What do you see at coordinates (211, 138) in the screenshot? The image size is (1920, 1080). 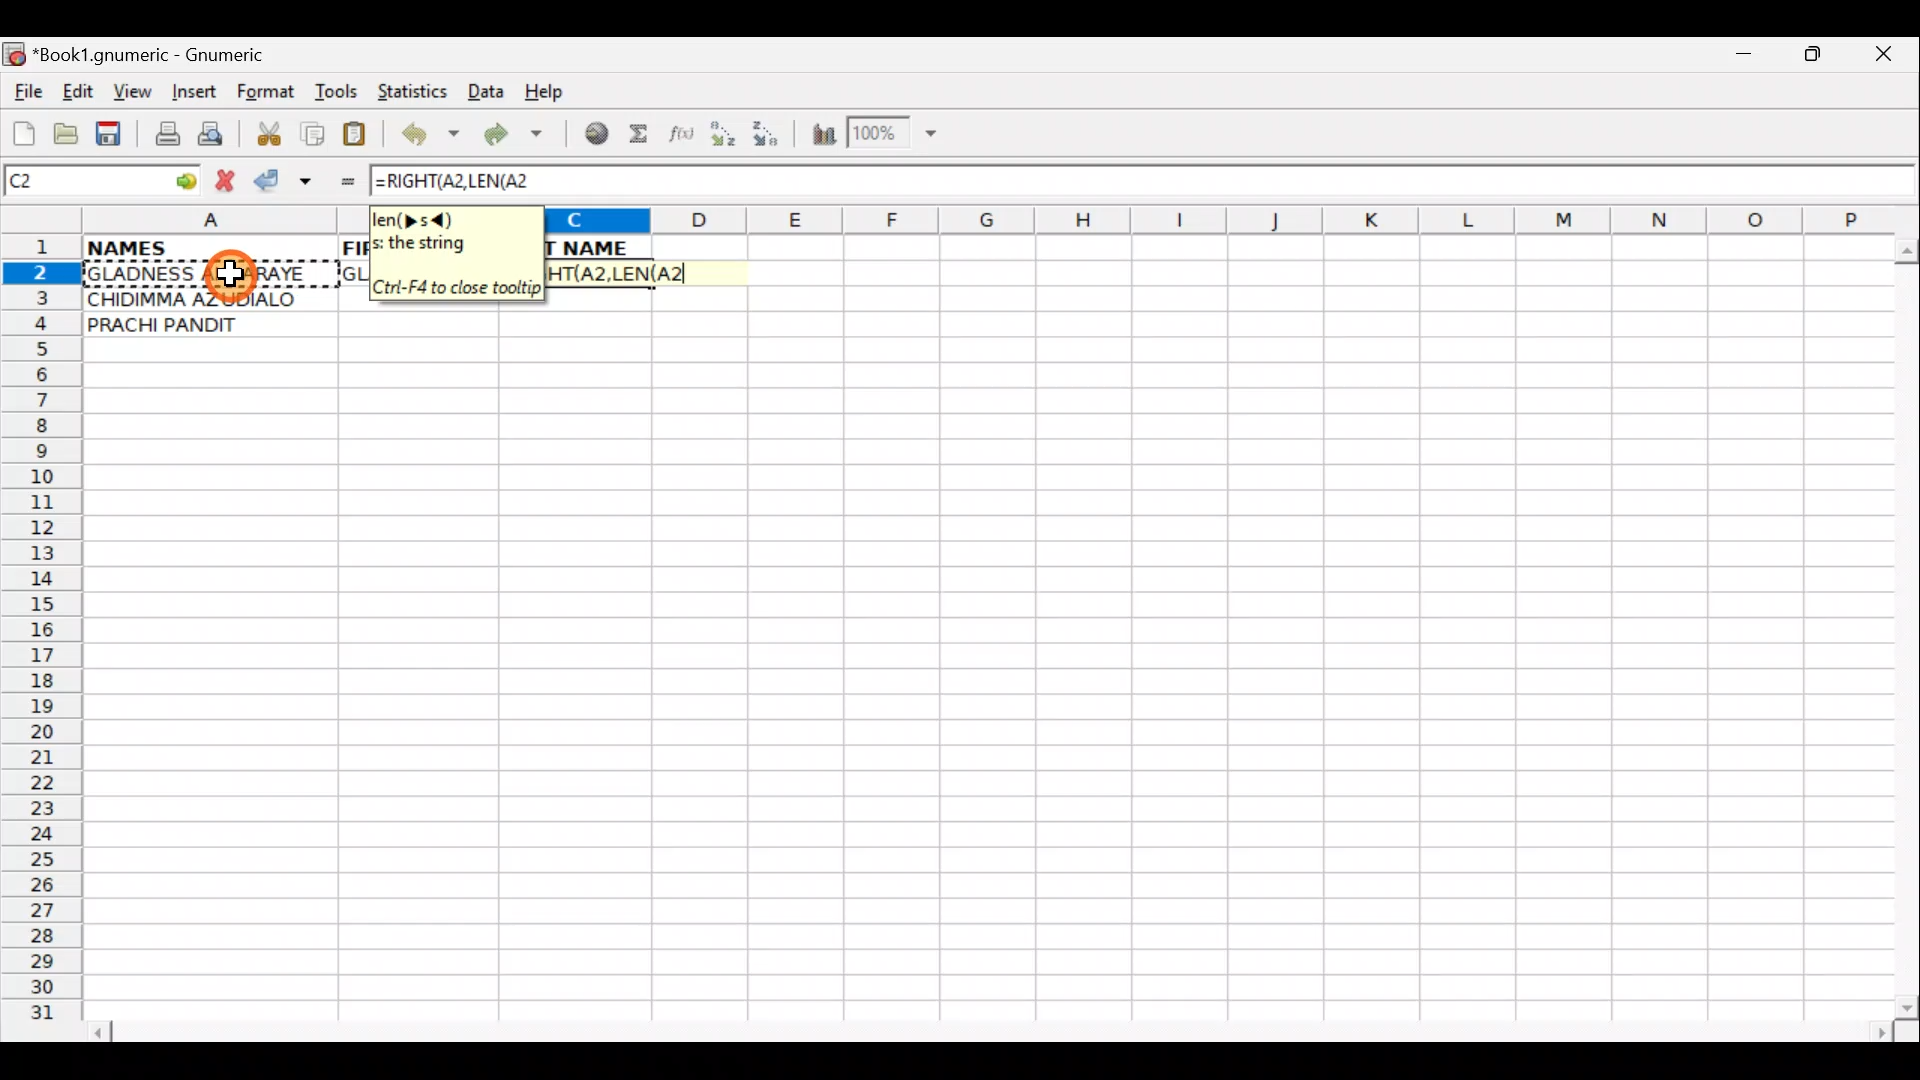 I see `Print preview` at bounding box center [211, 138].